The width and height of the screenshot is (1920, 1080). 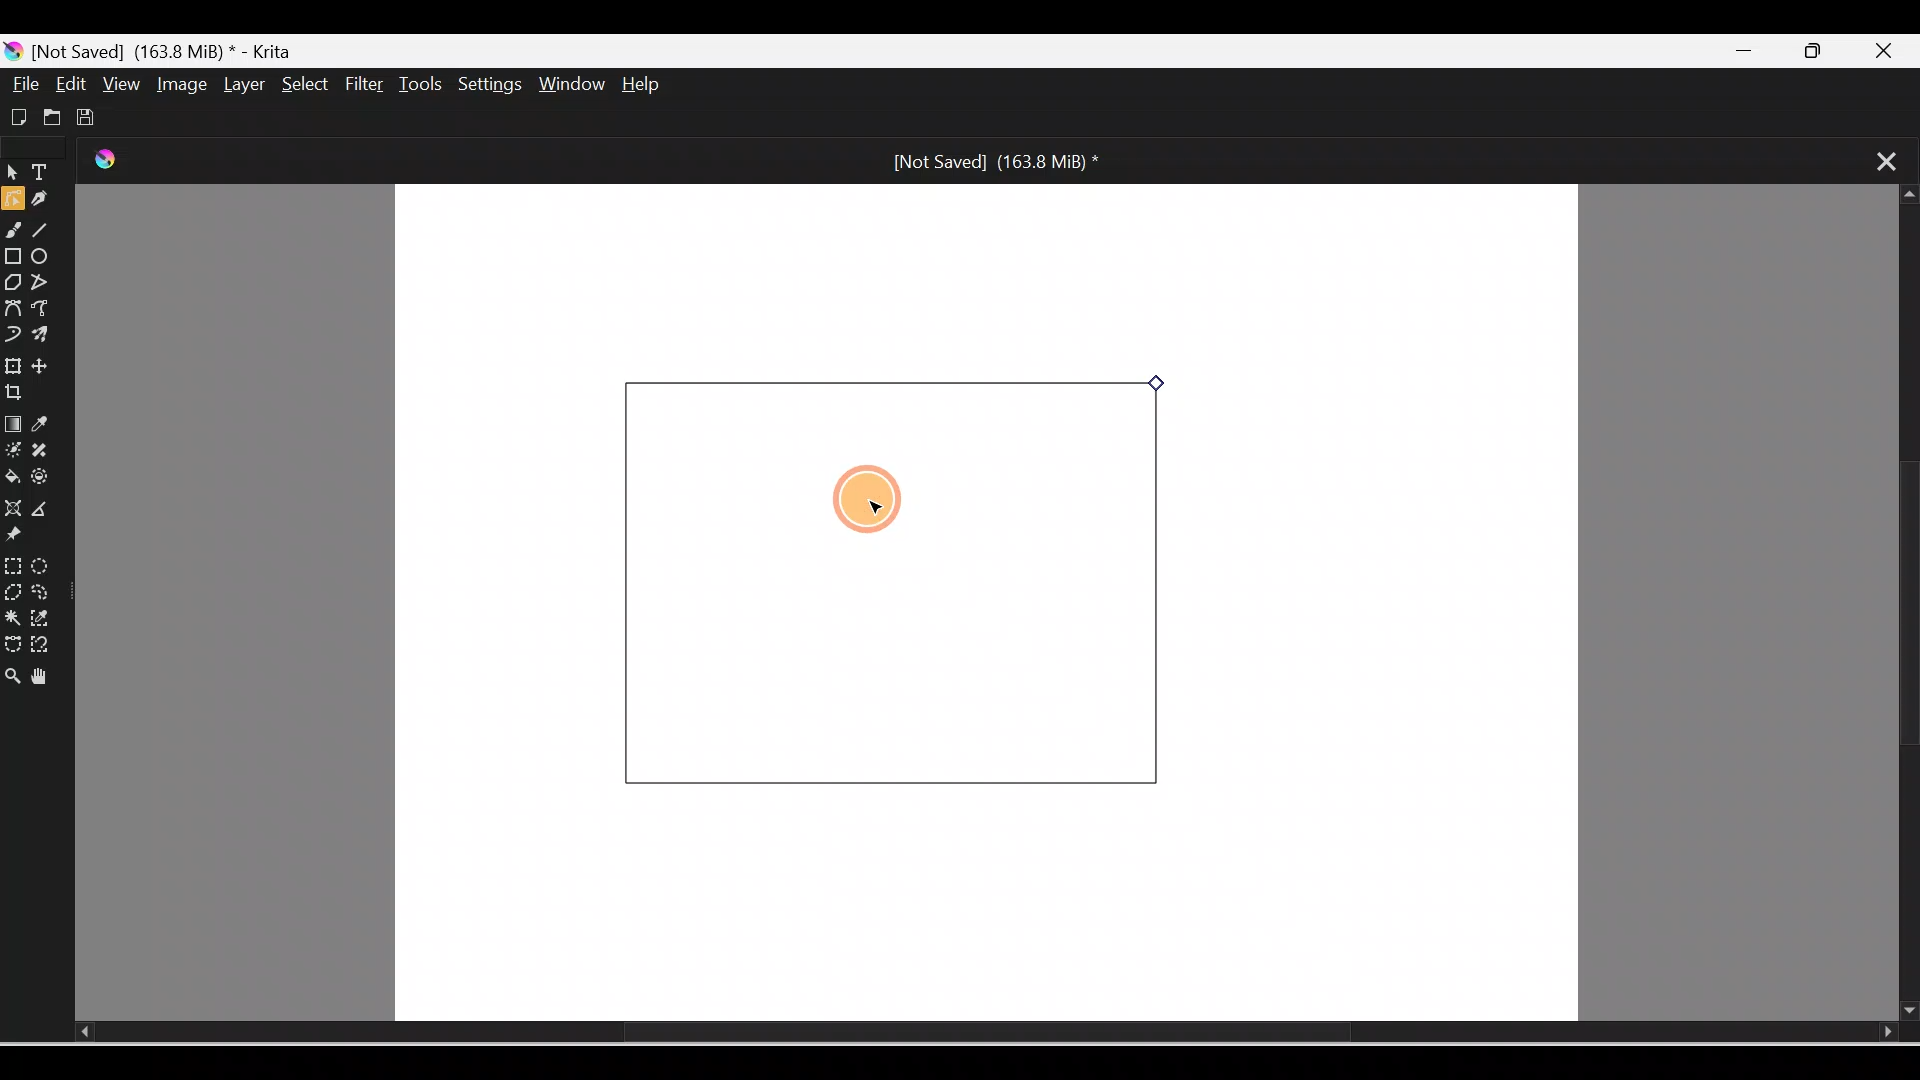 What do you see at coordinates (46, 310) in the screenshot?
I see `Freehand path tool` at bounding box center [46, 310].